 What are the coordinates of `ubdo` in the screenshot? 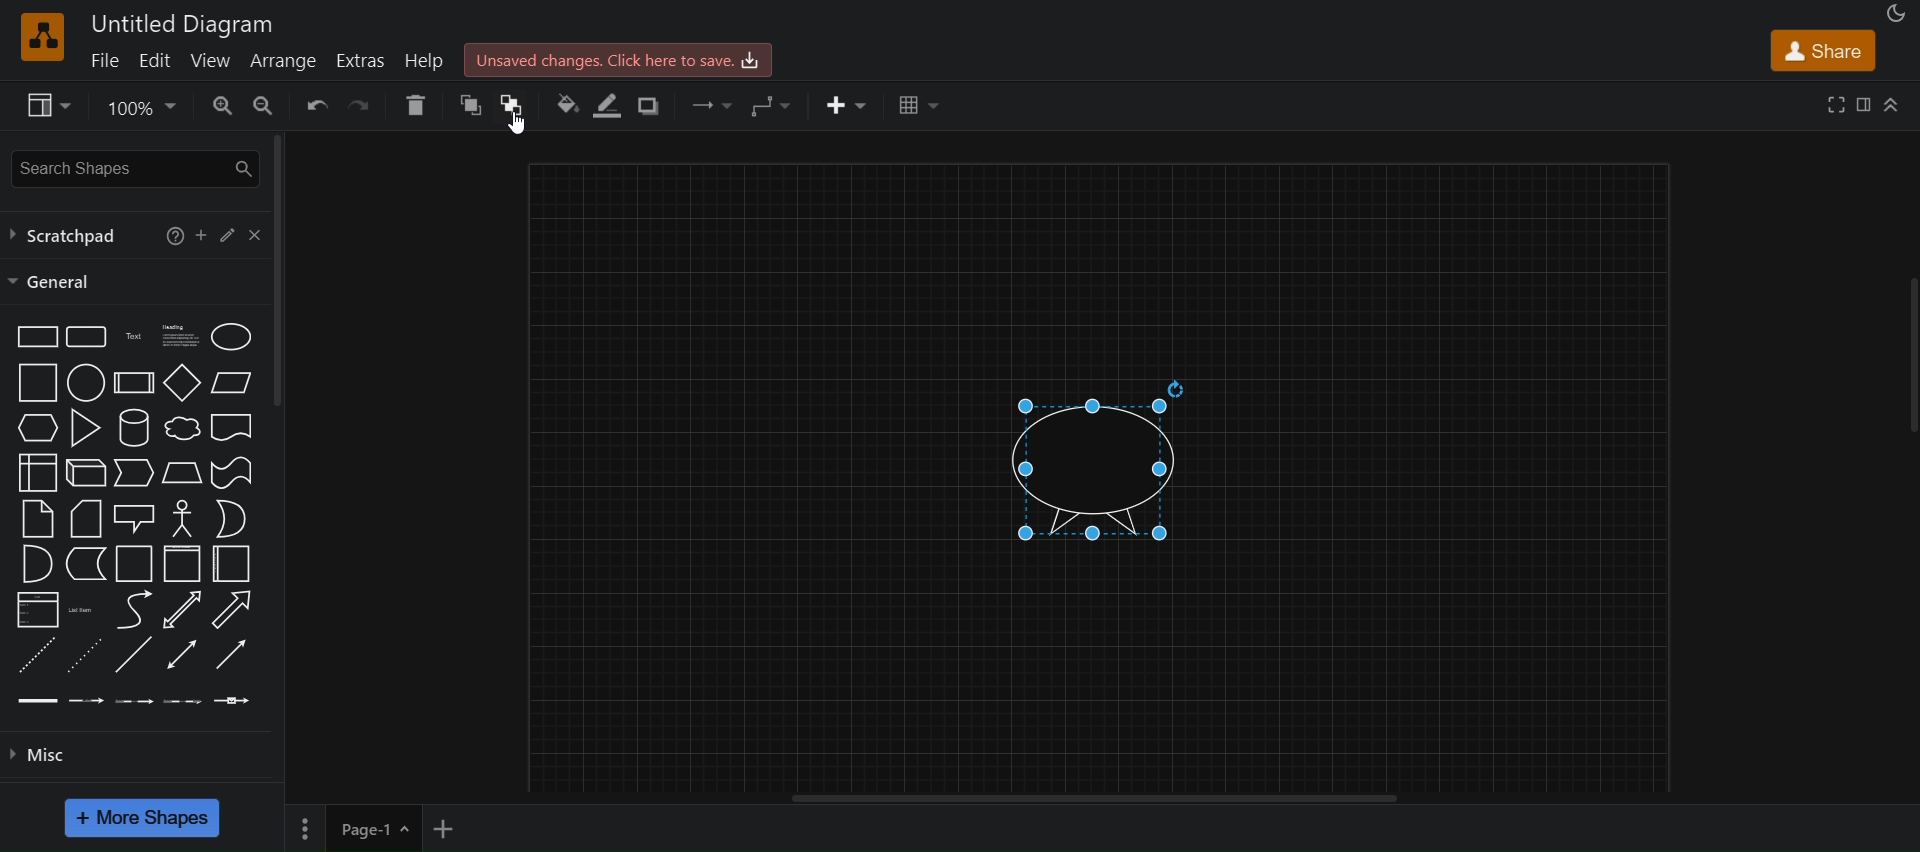 It's located at (318, 105).